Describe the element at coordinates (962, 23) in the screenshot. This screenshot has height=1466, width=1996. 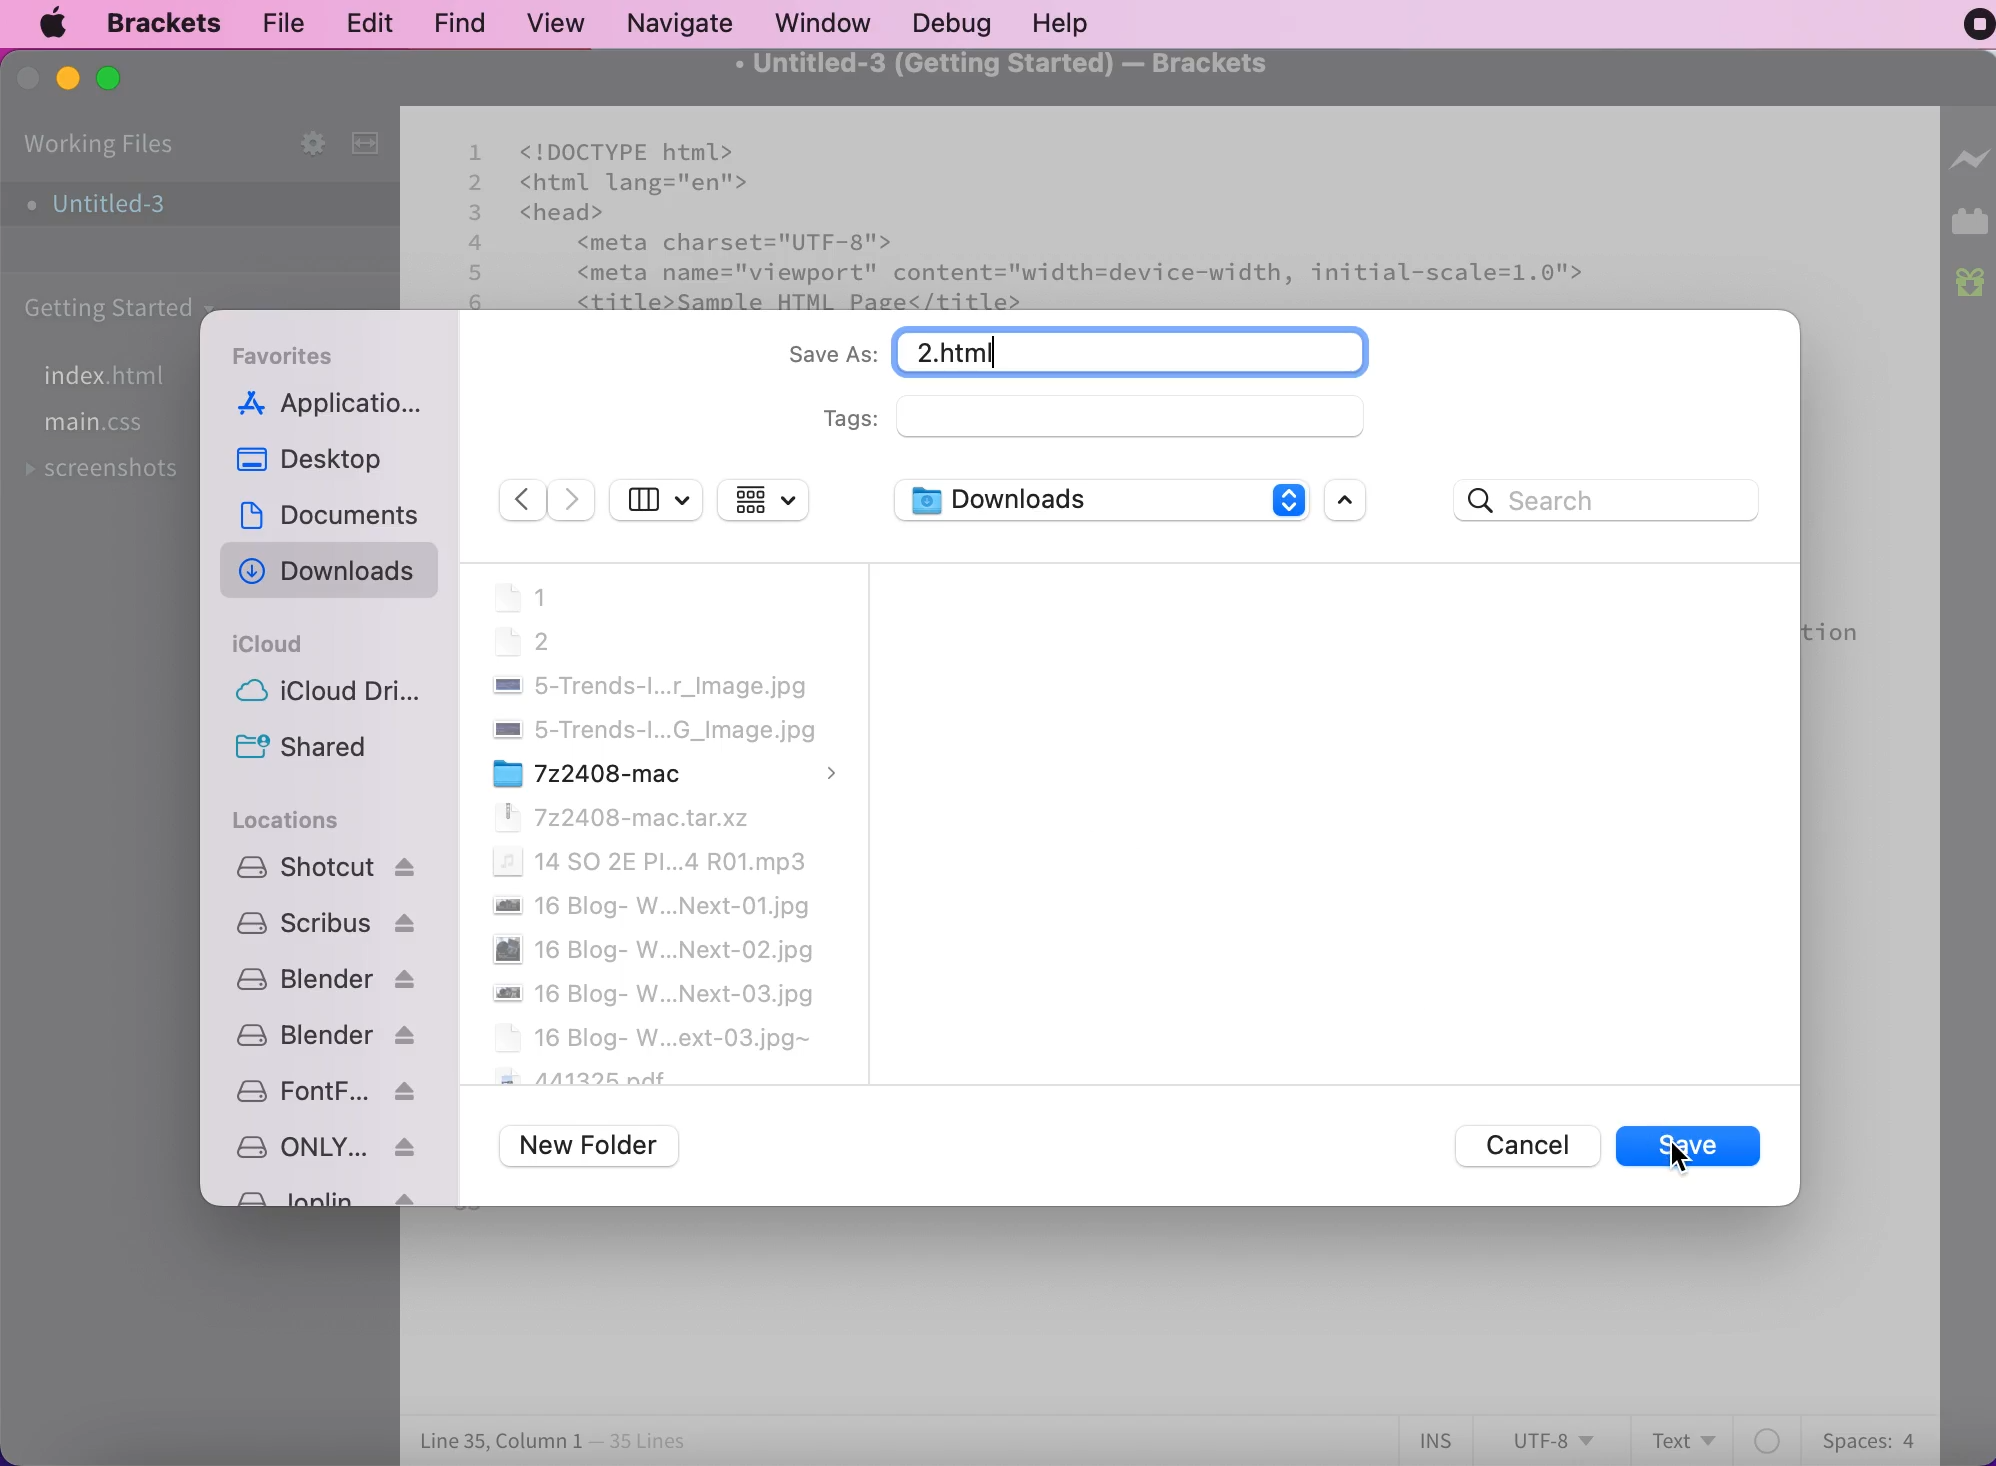
I see `debug` at that location.